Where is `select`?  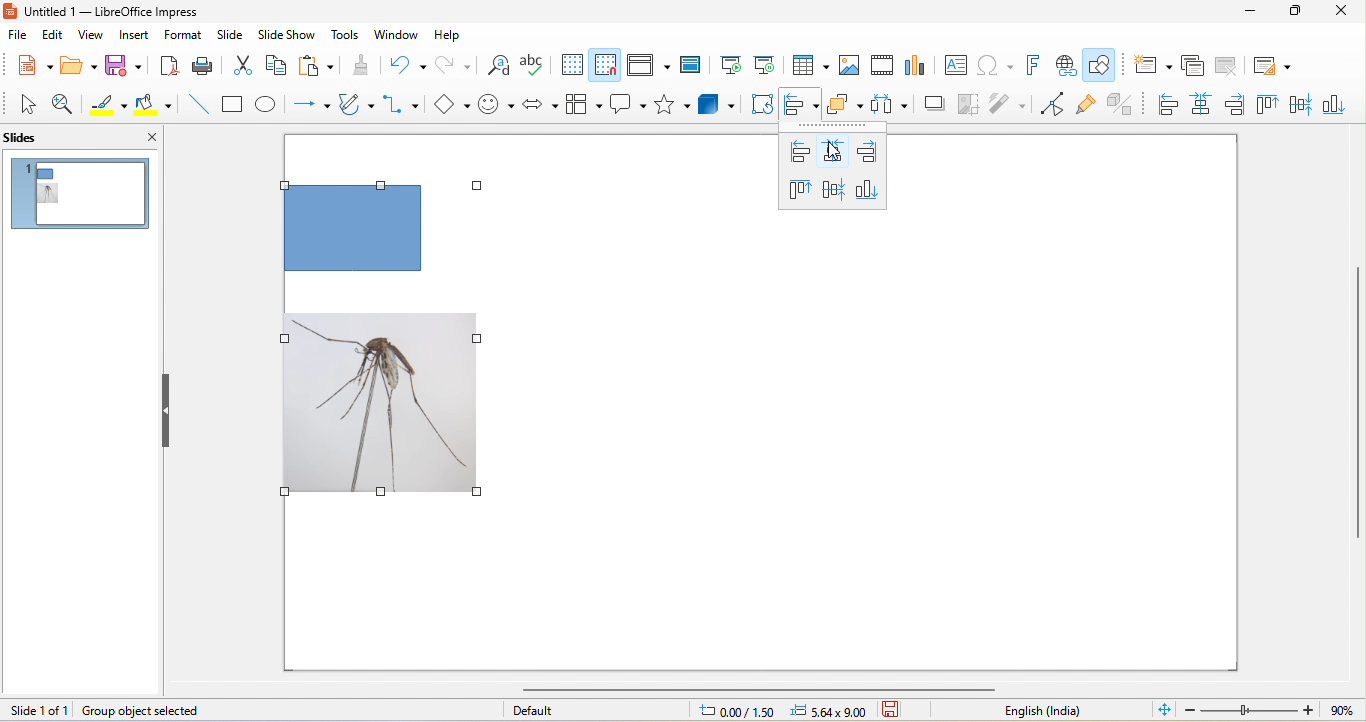
select is located at coordinates (25, 104).